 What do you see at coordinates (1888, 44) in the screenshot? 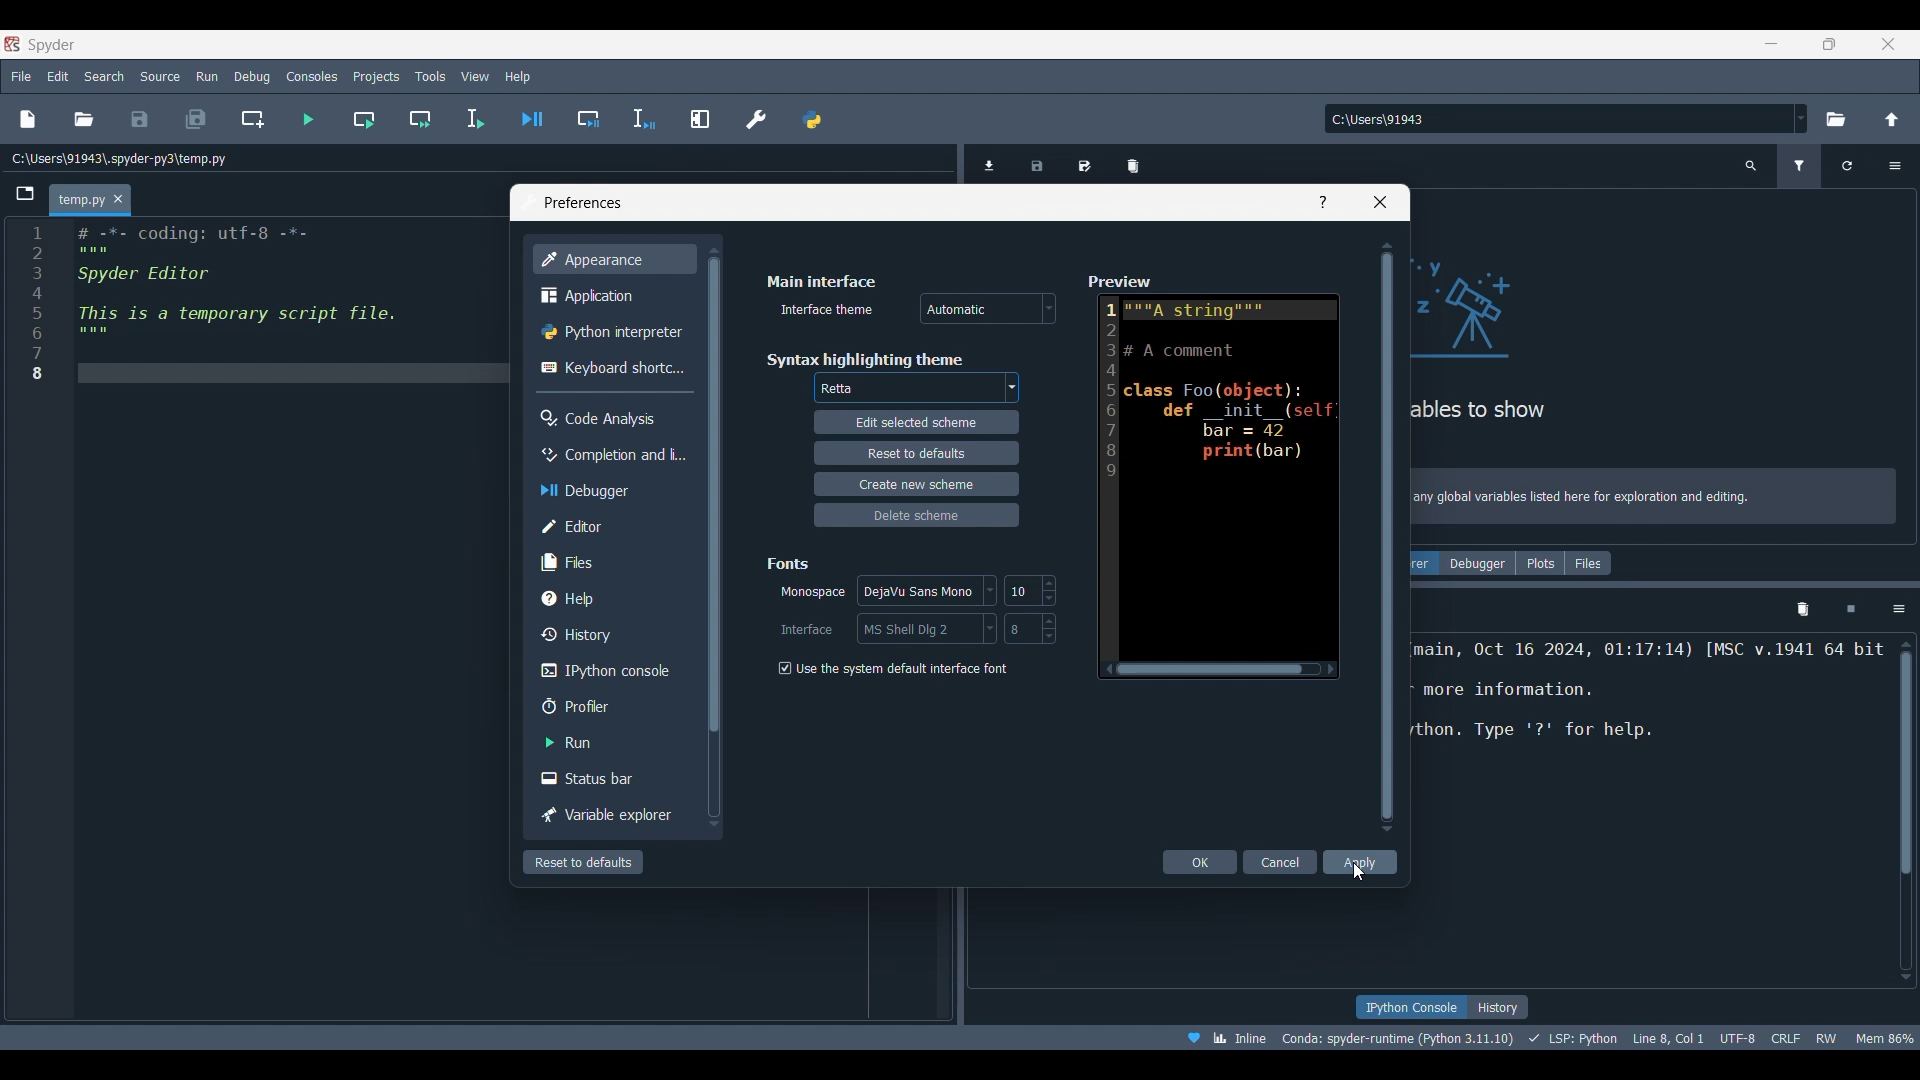
I see `Close interface` at bounding box center [1888, 44].